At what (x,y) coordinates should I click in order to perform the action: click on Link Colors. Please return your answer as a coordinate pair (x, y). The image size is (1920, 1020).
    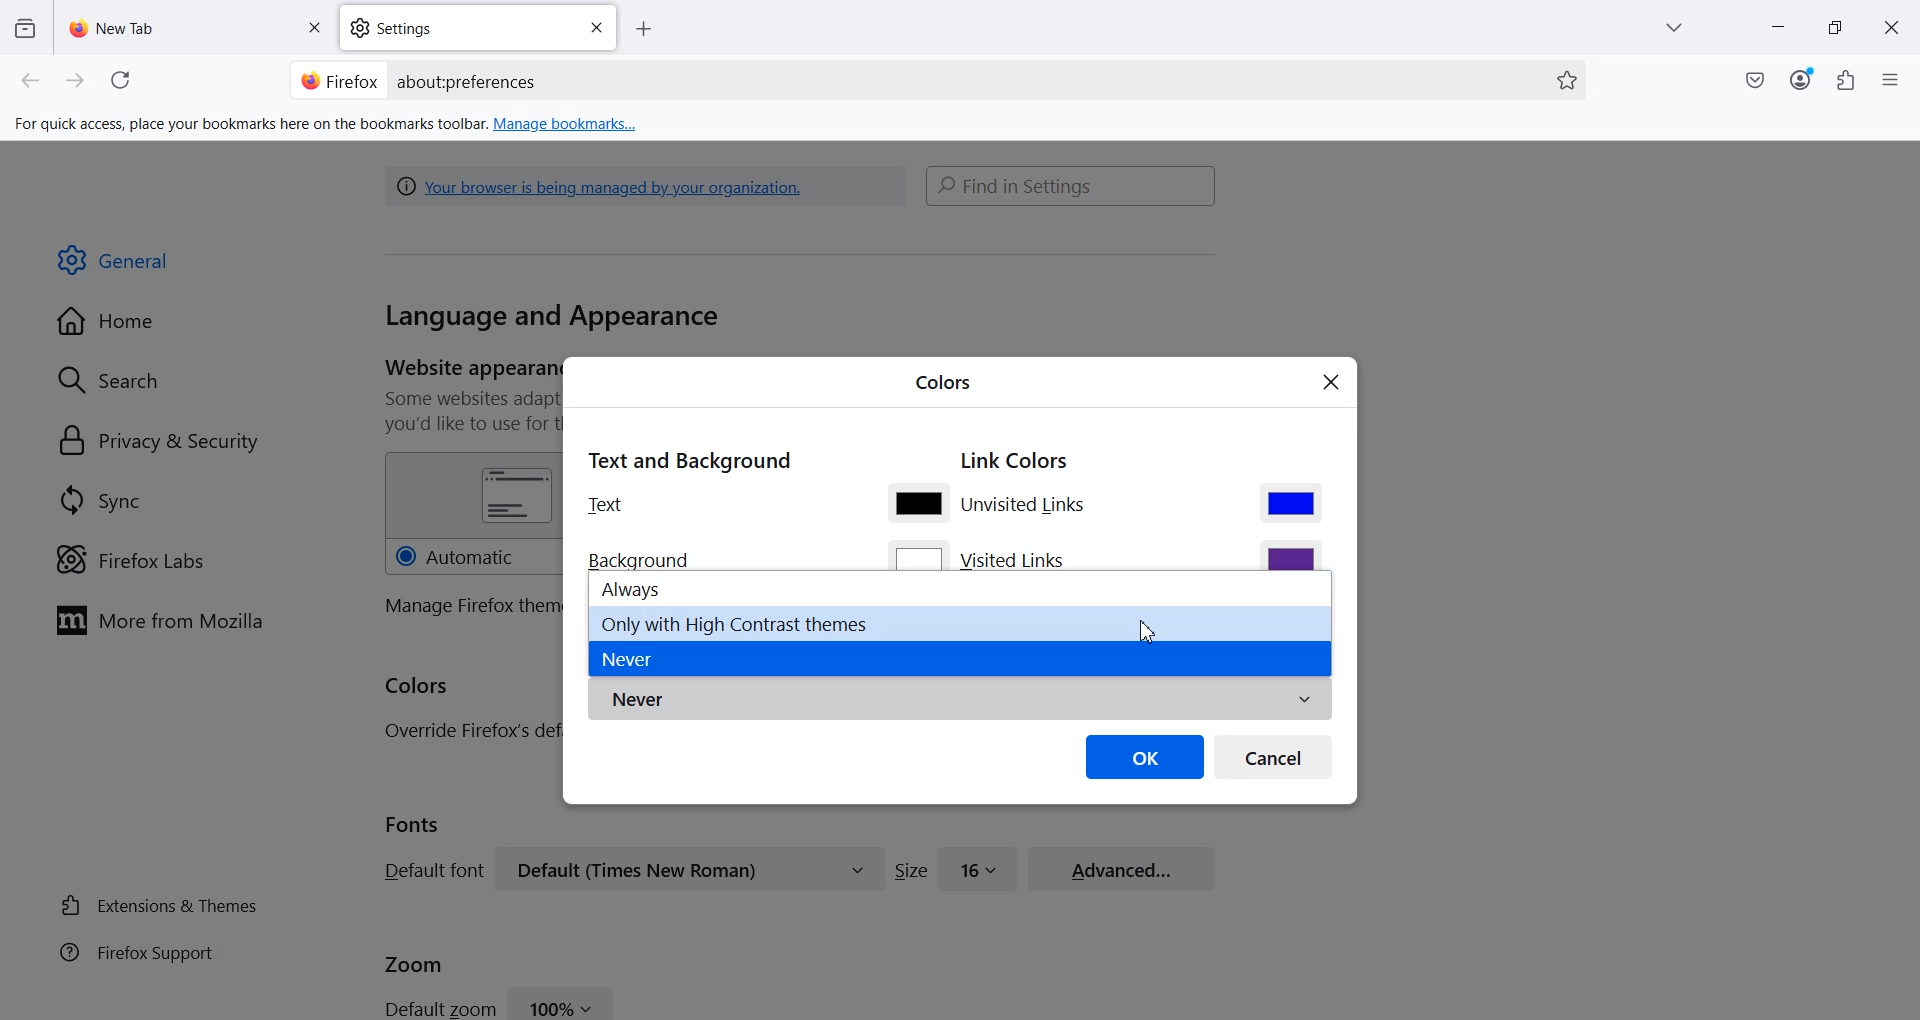
    Looking at the image, I should click on (1015, 462).